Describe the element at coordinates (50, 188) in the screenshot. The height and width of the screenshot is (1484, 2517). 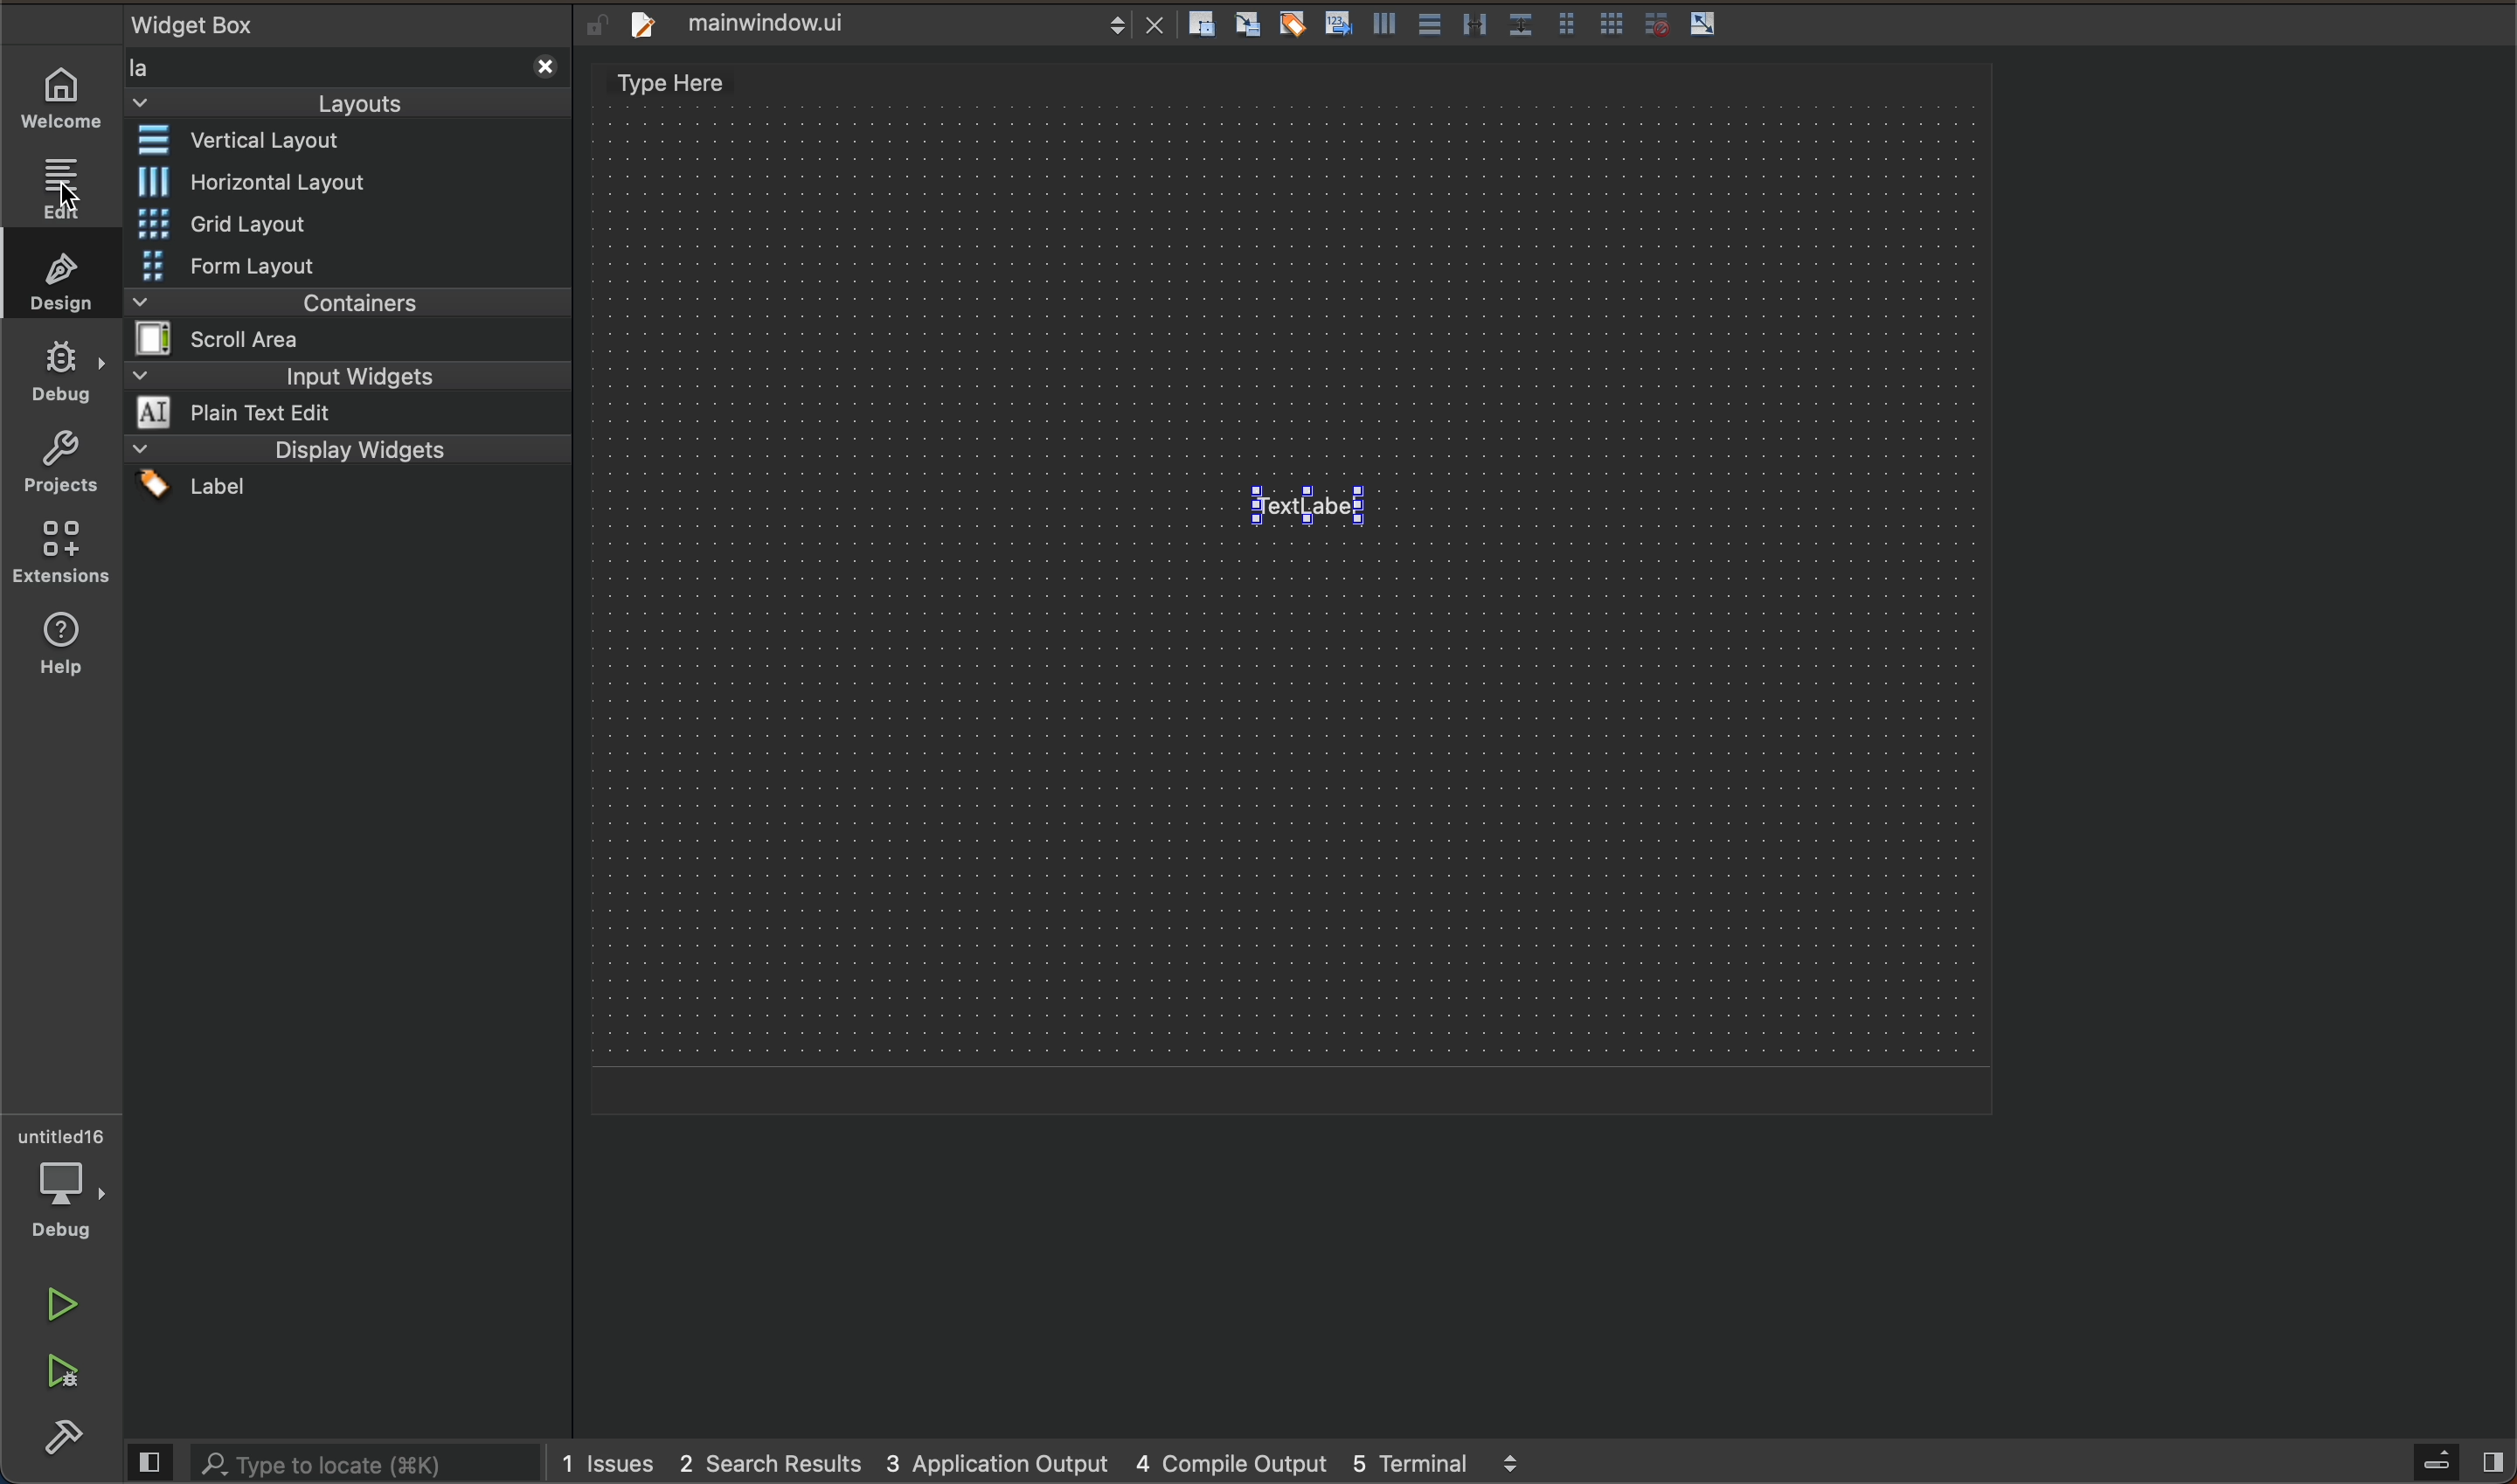
I see `edit` at that location.